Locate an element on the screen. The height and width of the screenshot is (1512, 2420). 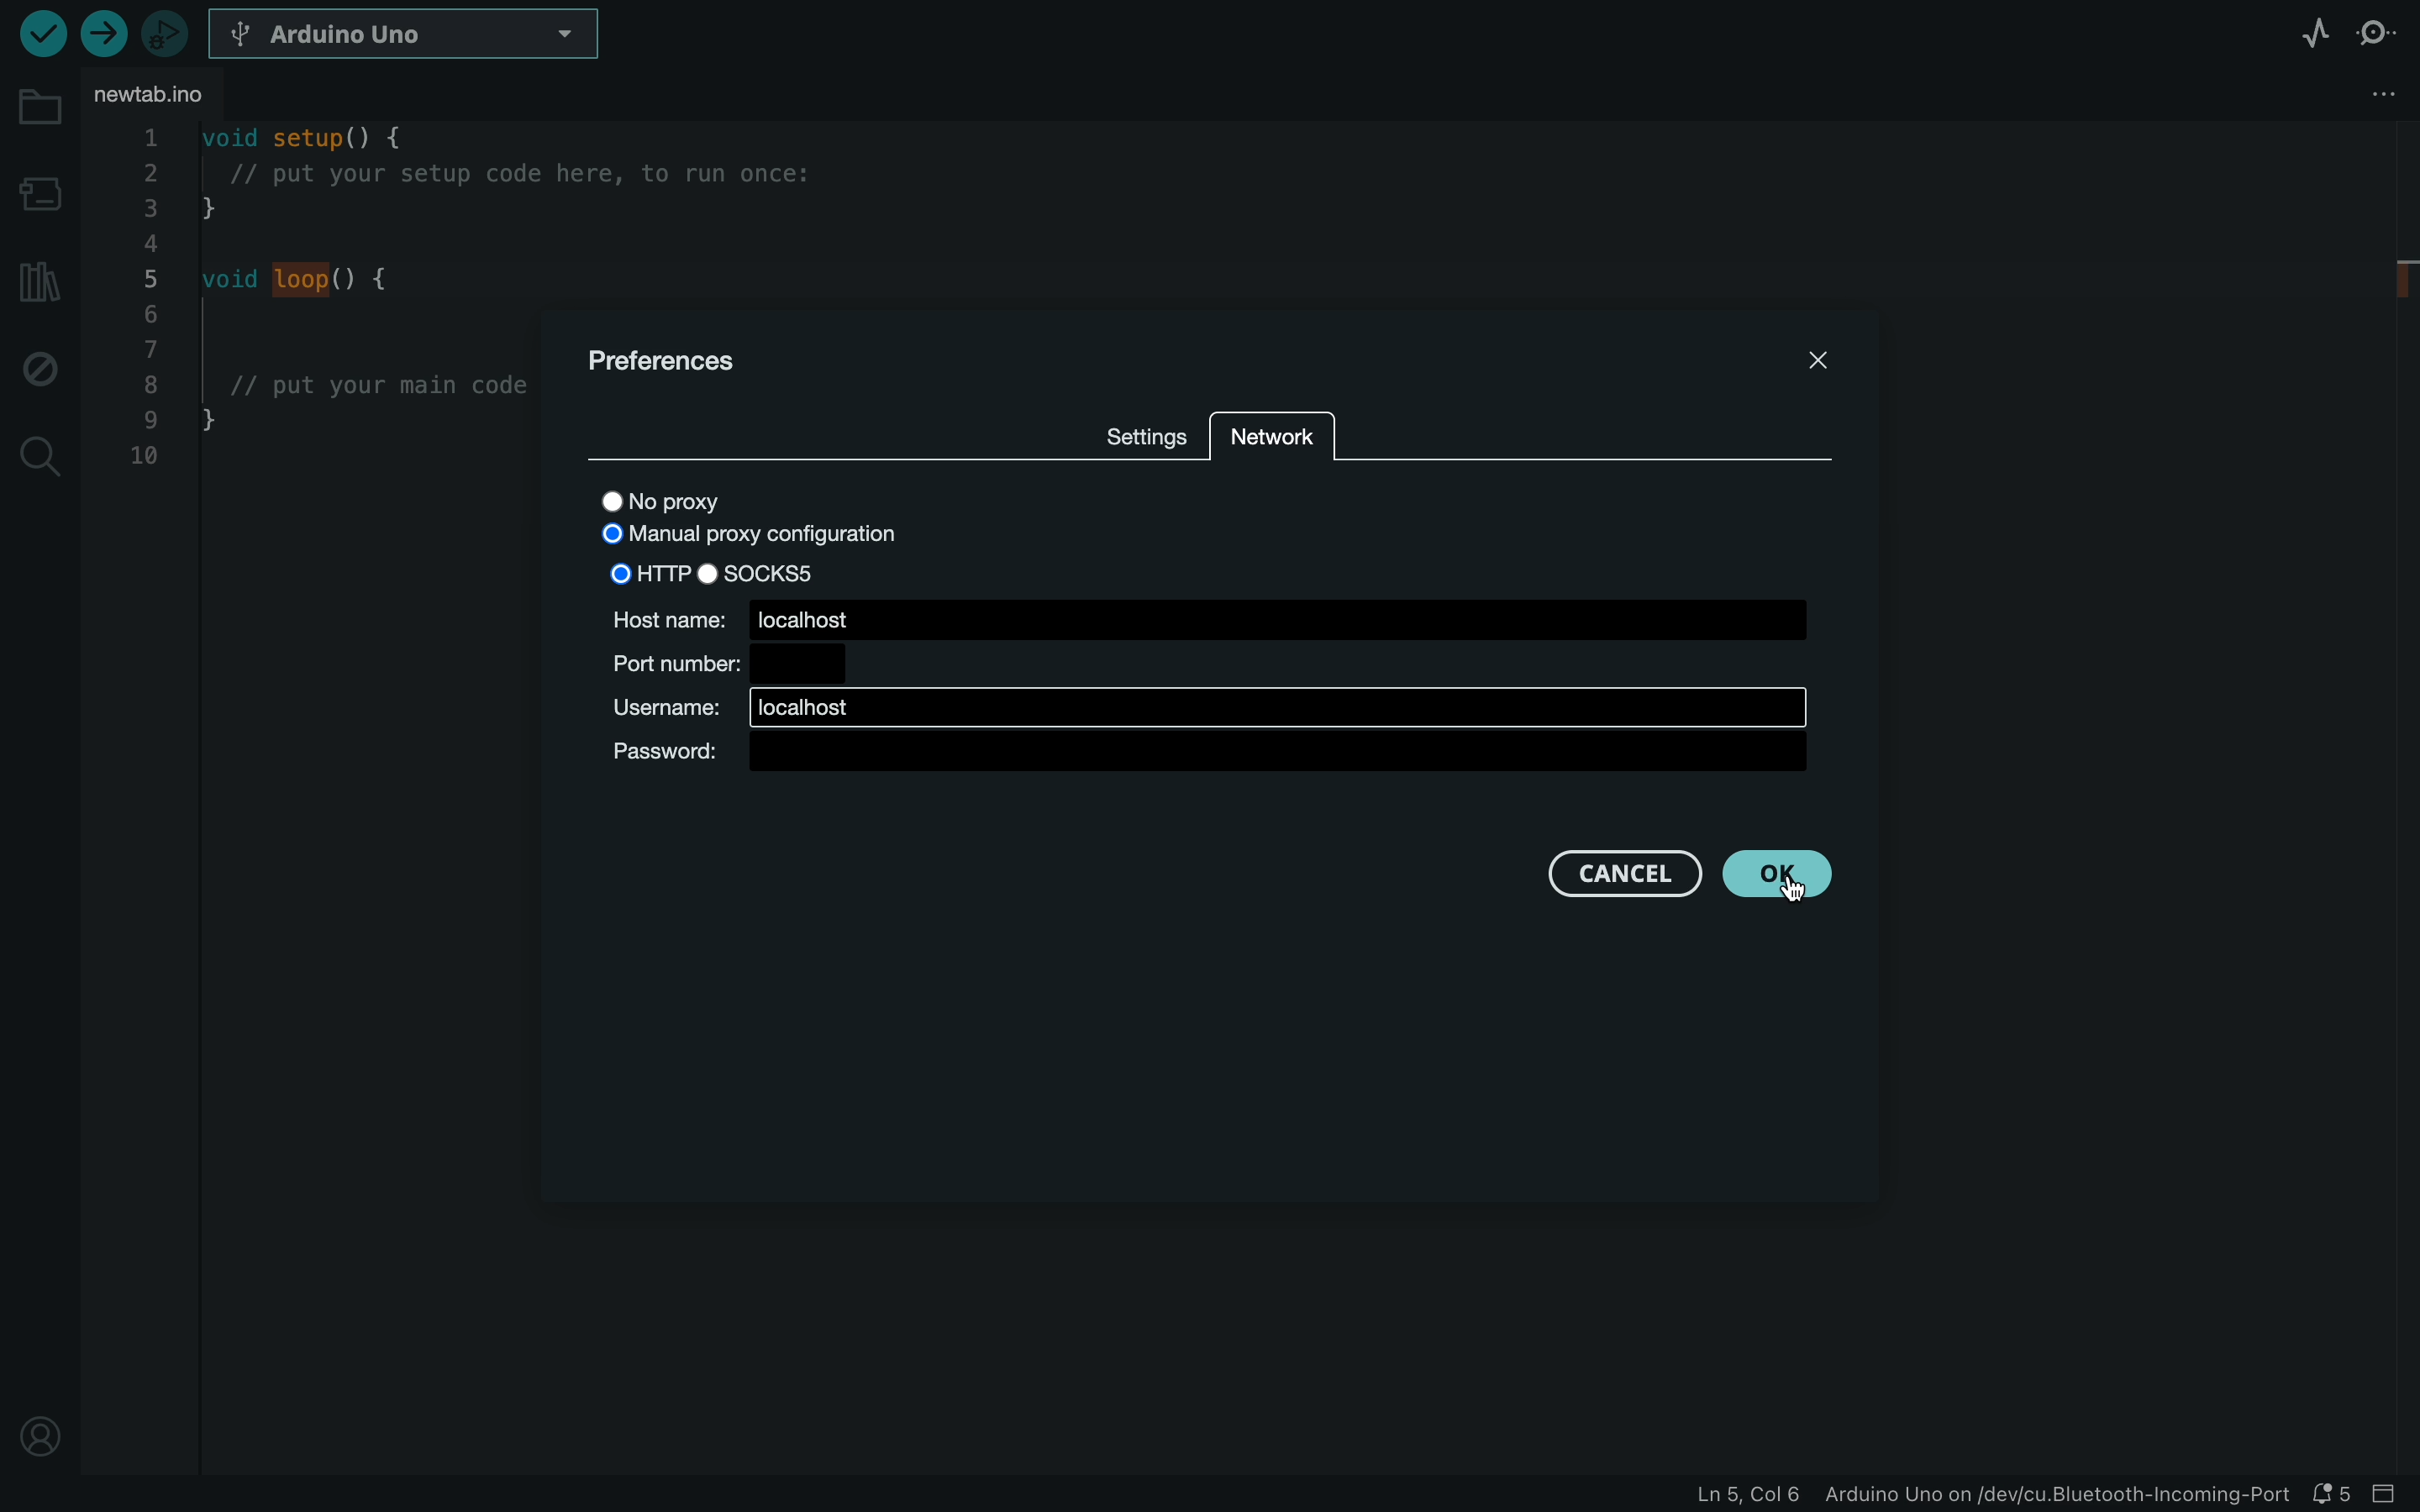
debugger is located at coordinates (164, 33).